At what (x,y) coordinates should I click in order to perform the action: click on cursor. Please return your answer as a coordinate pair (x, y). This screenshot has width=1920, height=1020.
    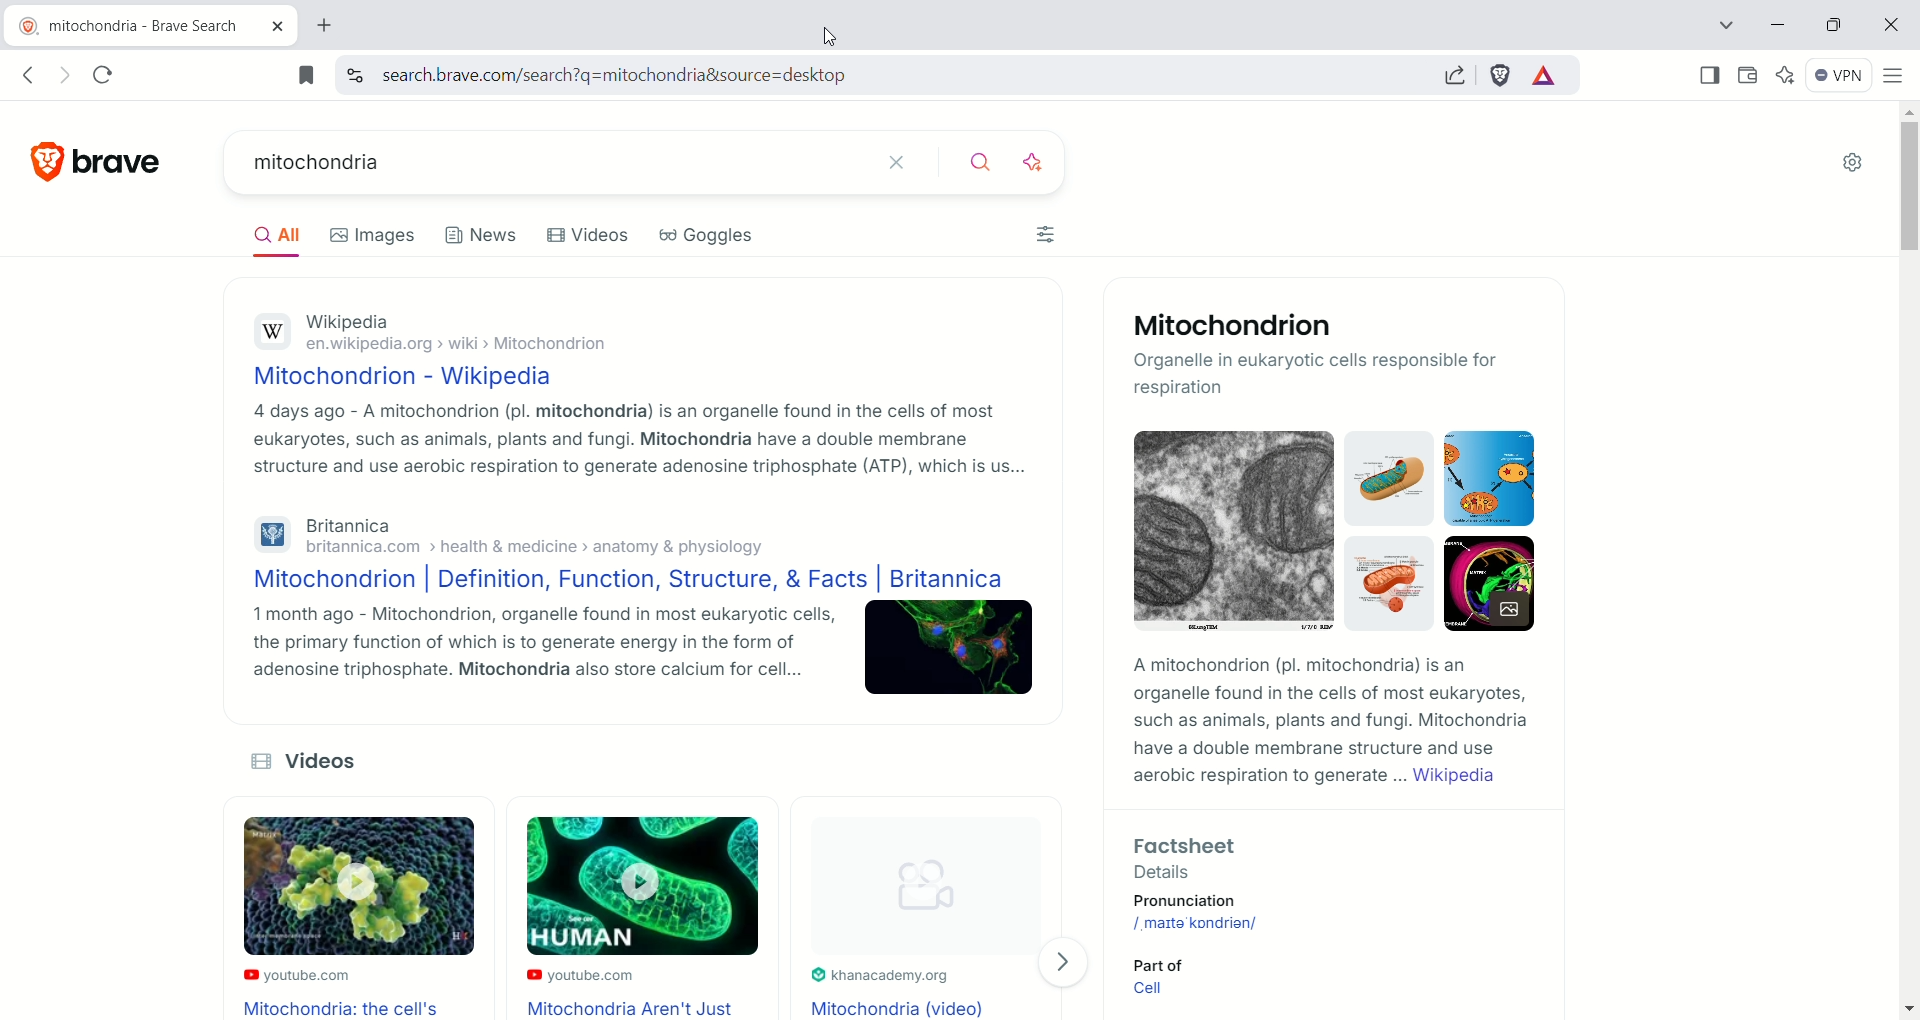
    Looking at the image, I should click on (821, 35).